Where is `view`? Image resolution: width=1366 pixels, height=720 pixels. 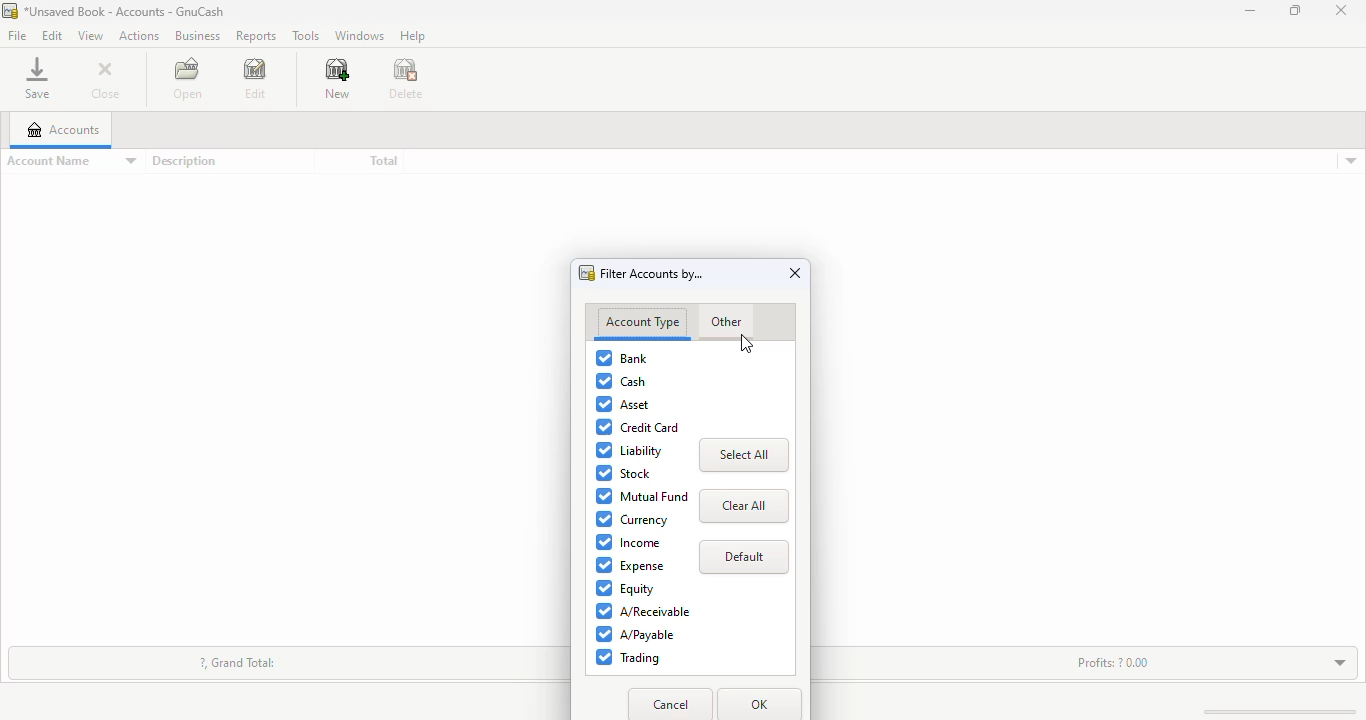 view is located at coordinates (90, 35).